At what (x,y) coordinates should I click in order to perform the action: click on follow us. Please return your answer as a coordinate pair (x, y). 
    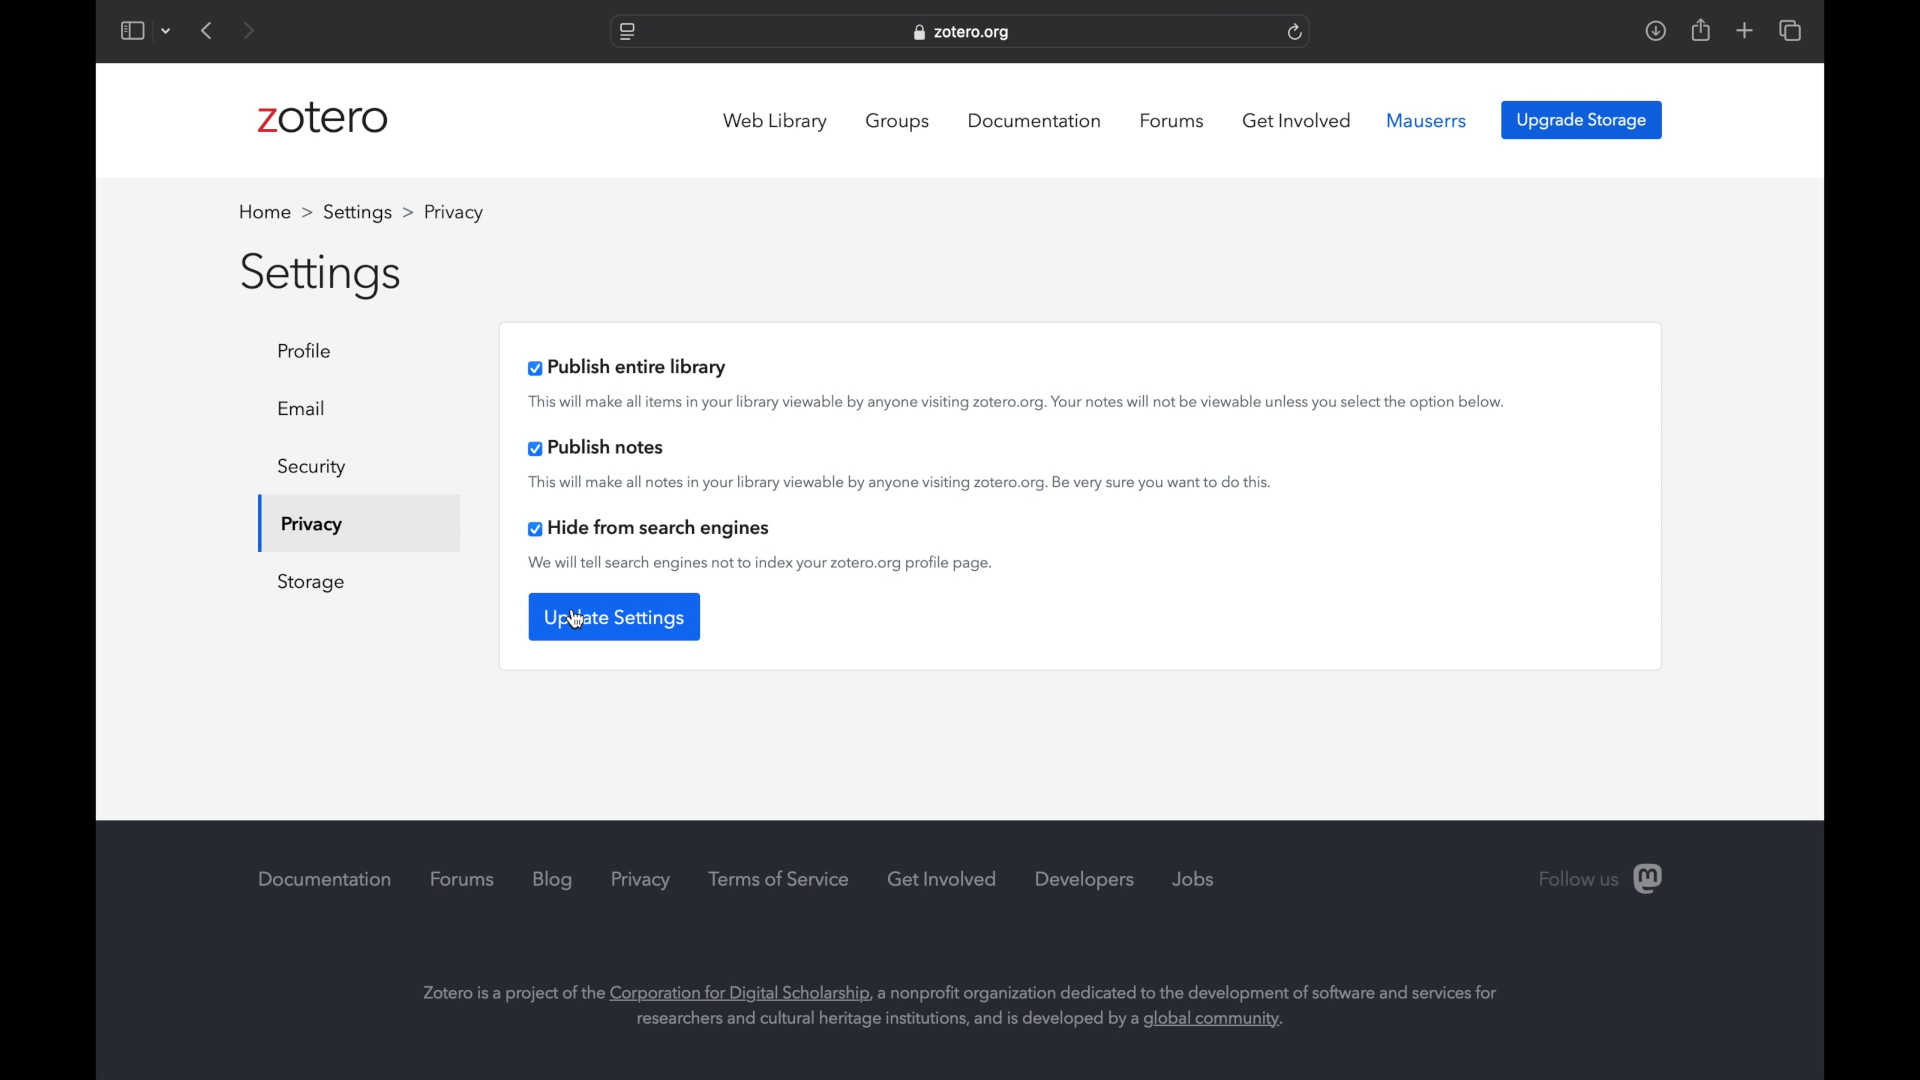
    Looking at the image, I should click on (1602, 880).